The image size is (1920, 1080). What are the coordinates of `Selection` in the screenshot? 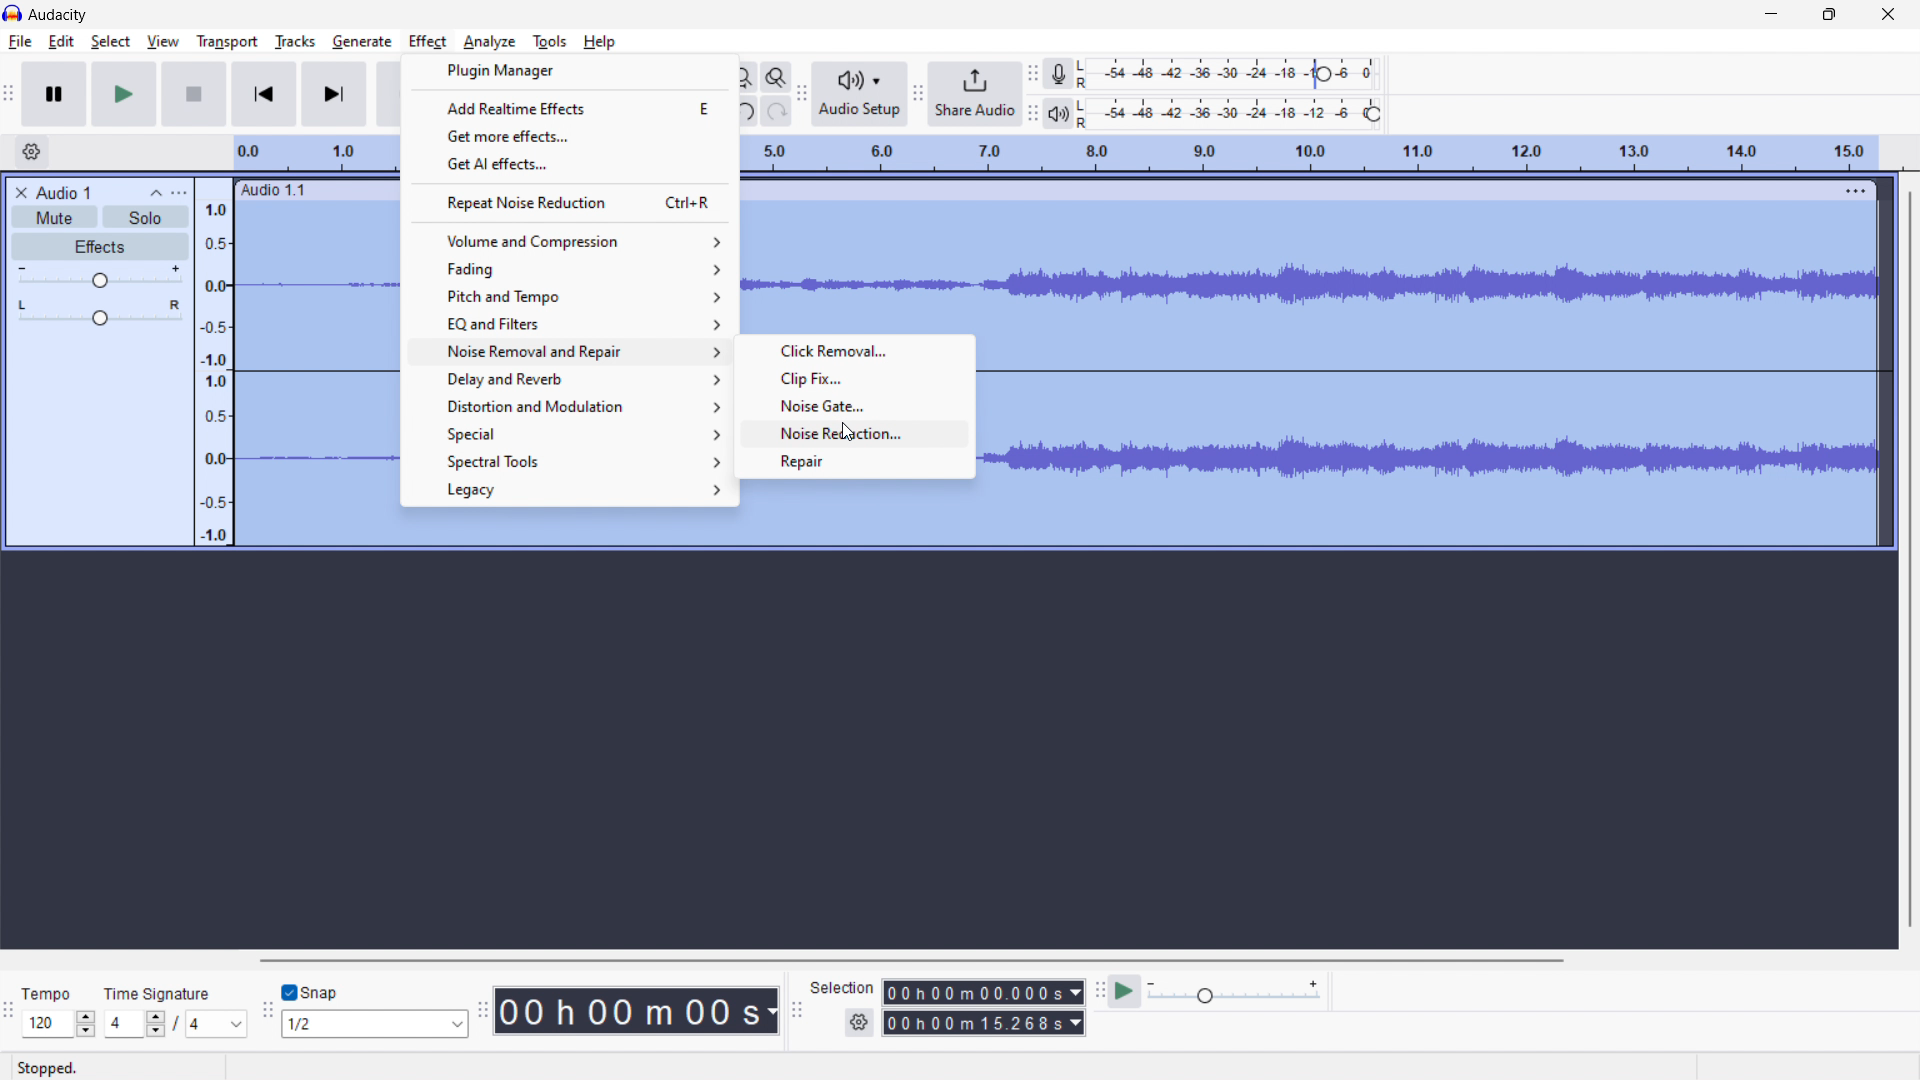 It's located at (843, 988).